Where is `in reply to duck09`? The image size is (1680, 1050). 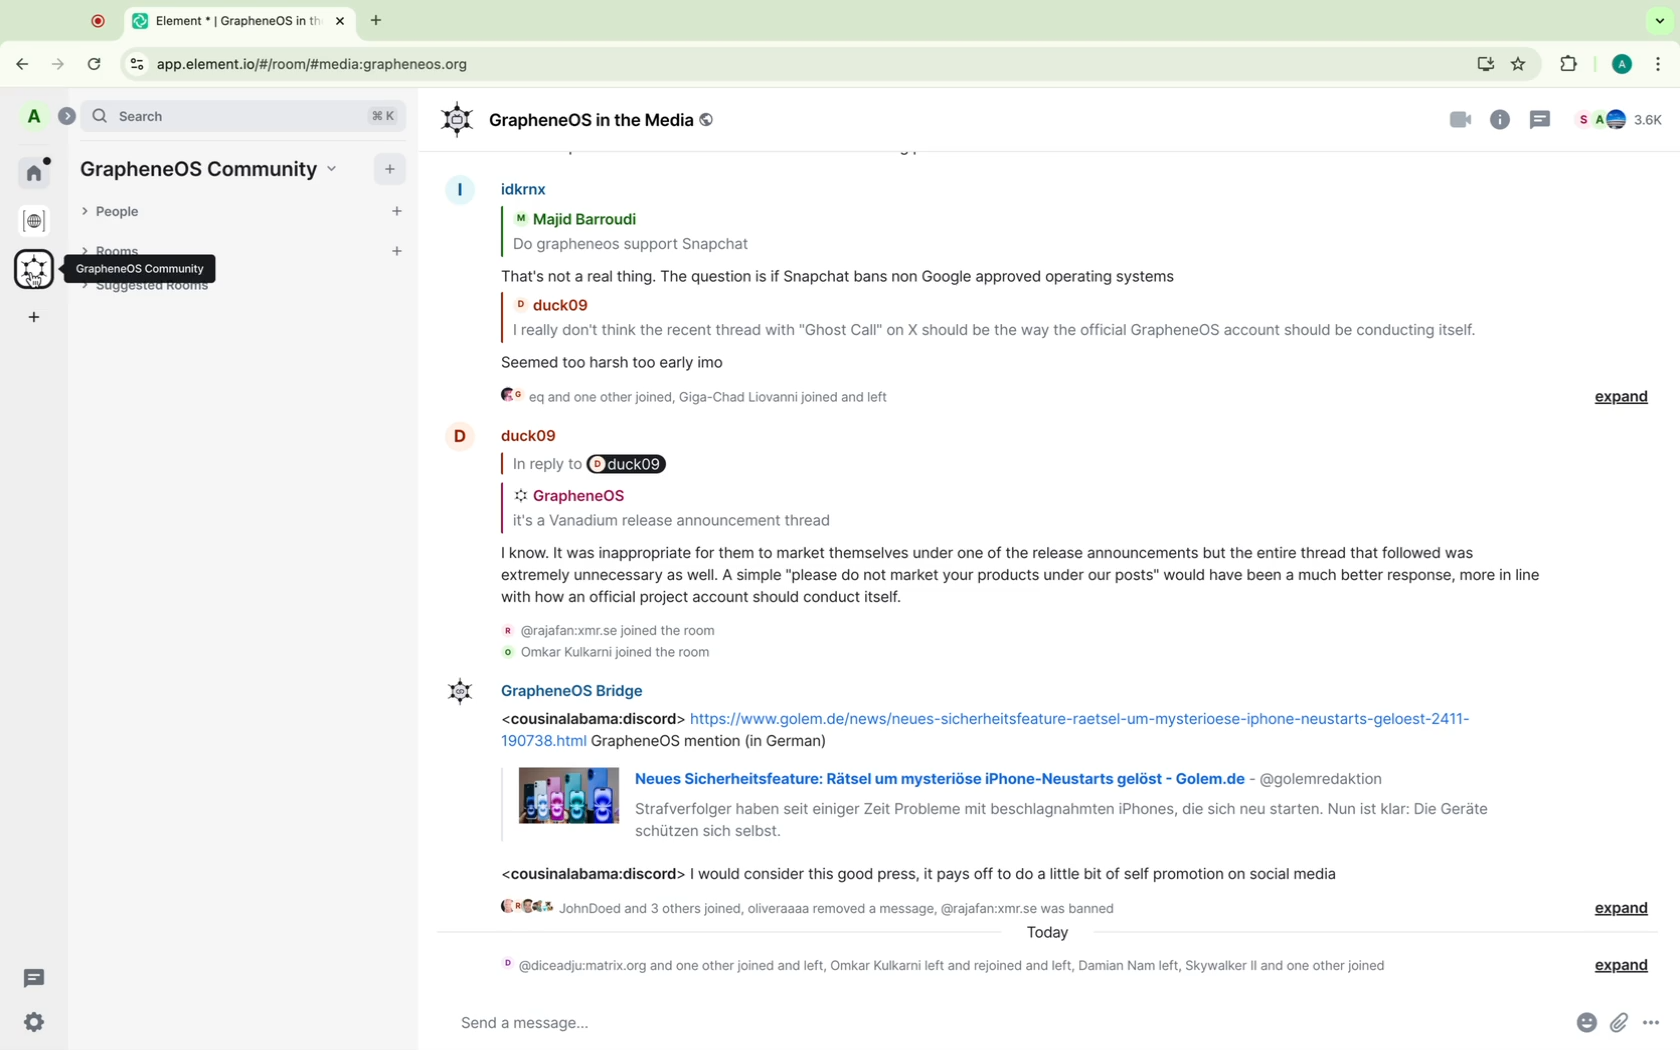
in reply to duck09 is located at coordinates (595, 464).